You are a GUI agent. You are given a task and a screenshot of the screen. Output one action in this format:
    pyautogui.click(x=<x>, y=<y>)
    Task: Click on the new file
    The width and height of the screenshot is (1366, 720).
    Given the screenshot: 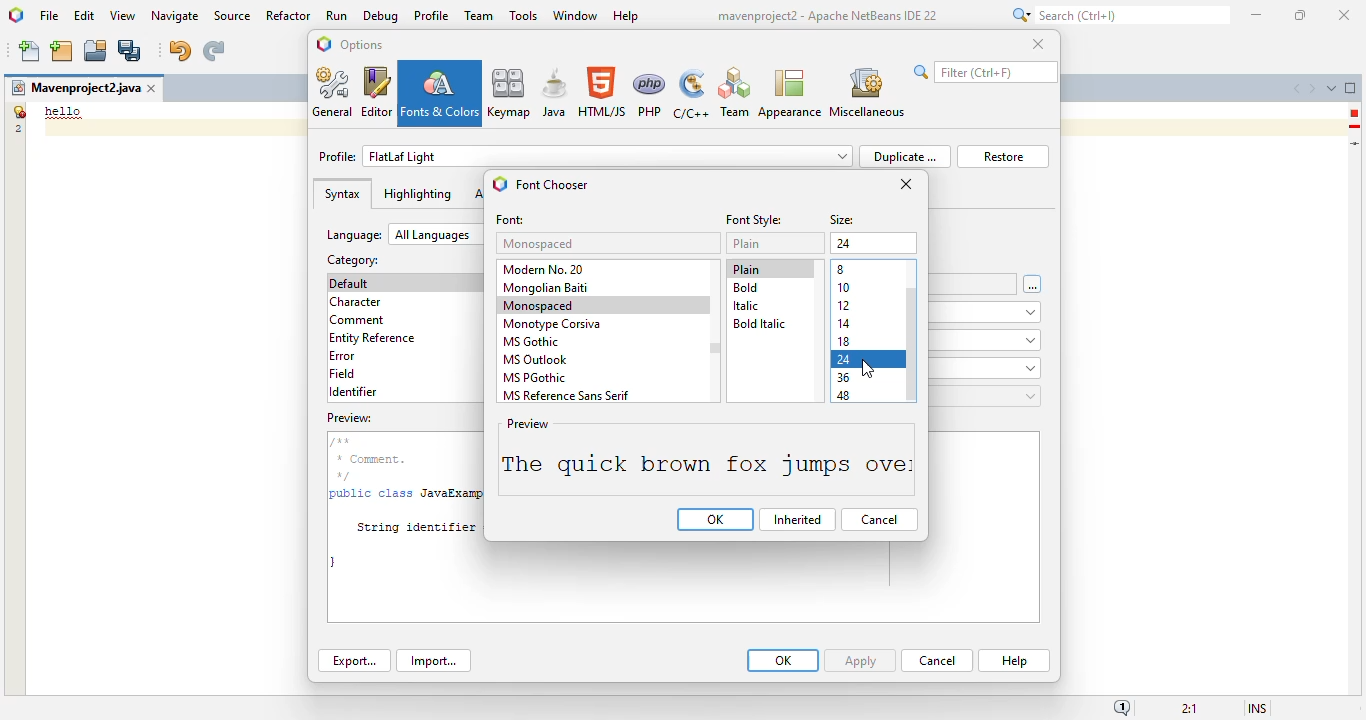 What is the action you would take?
    pyautogui.click(x=31, y=51)
    